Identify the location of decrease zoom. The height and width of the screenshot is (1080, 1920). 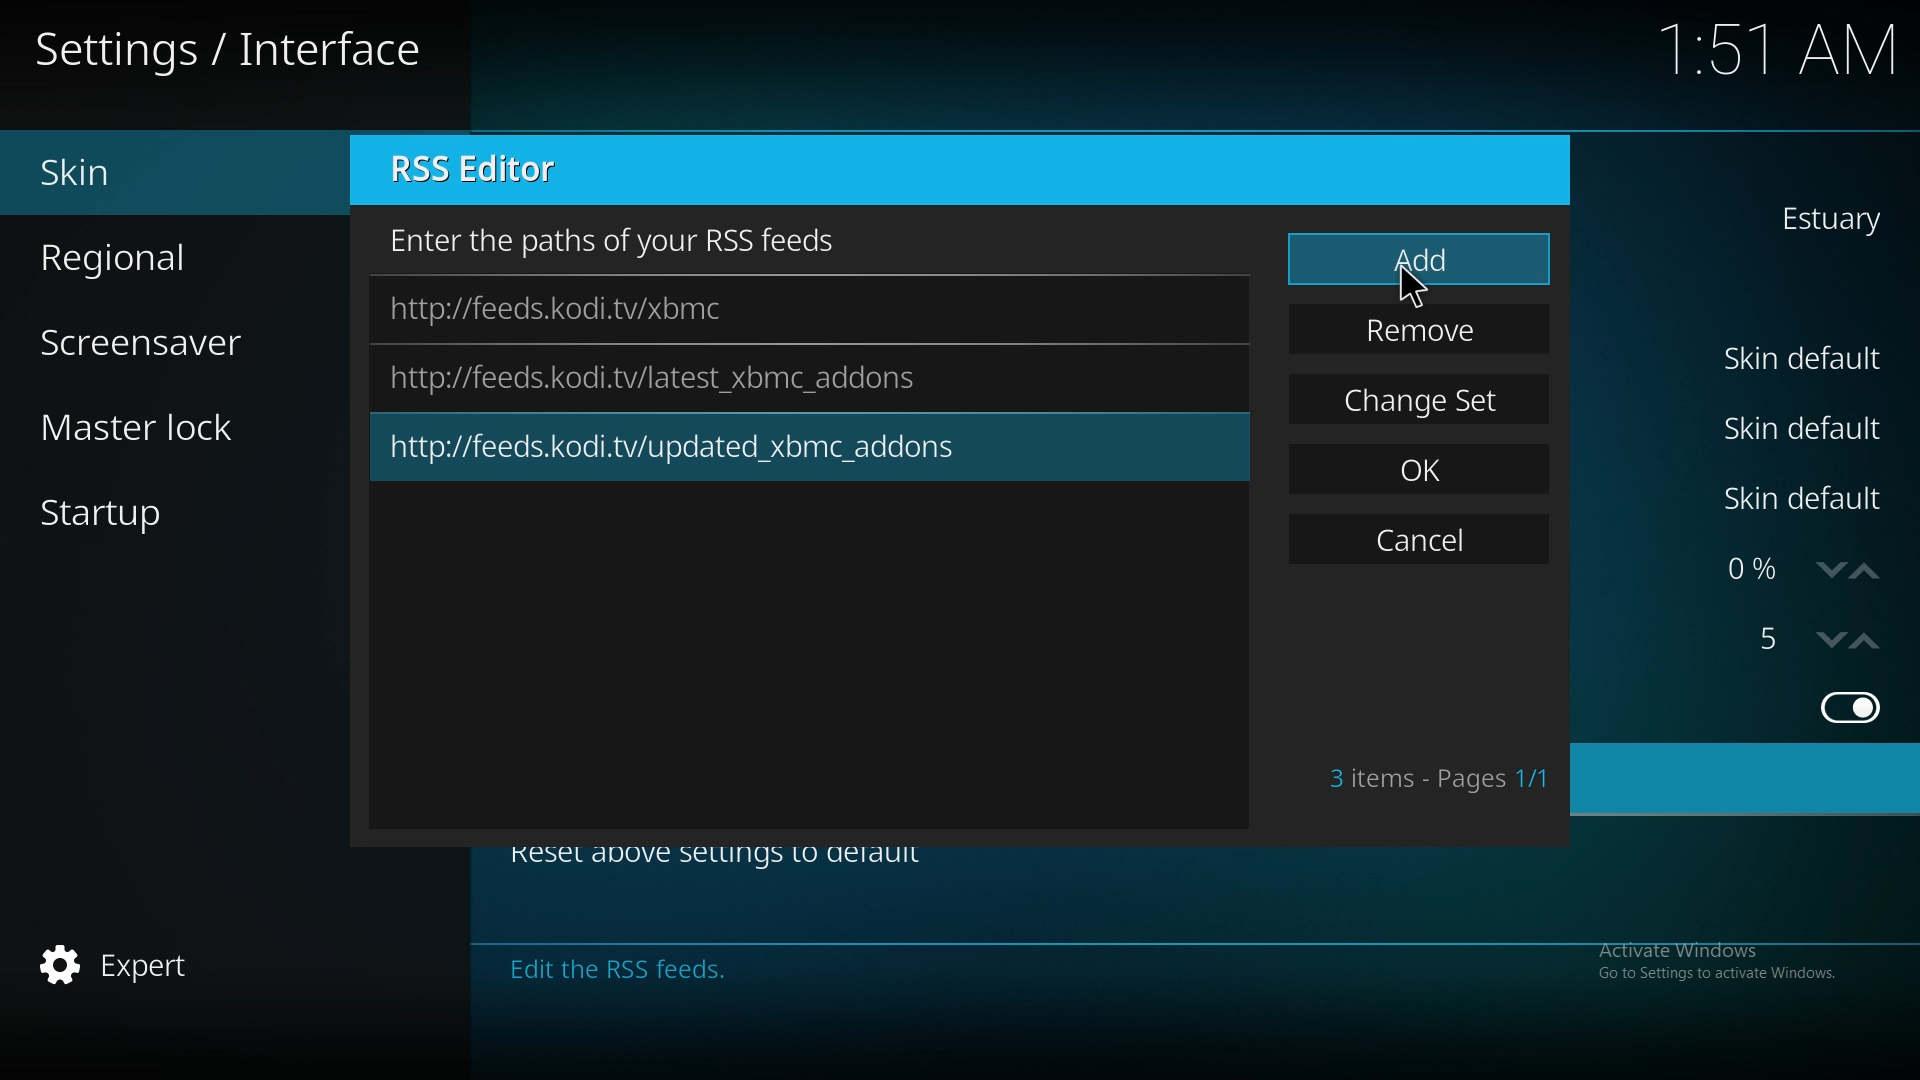
(1828, 571).